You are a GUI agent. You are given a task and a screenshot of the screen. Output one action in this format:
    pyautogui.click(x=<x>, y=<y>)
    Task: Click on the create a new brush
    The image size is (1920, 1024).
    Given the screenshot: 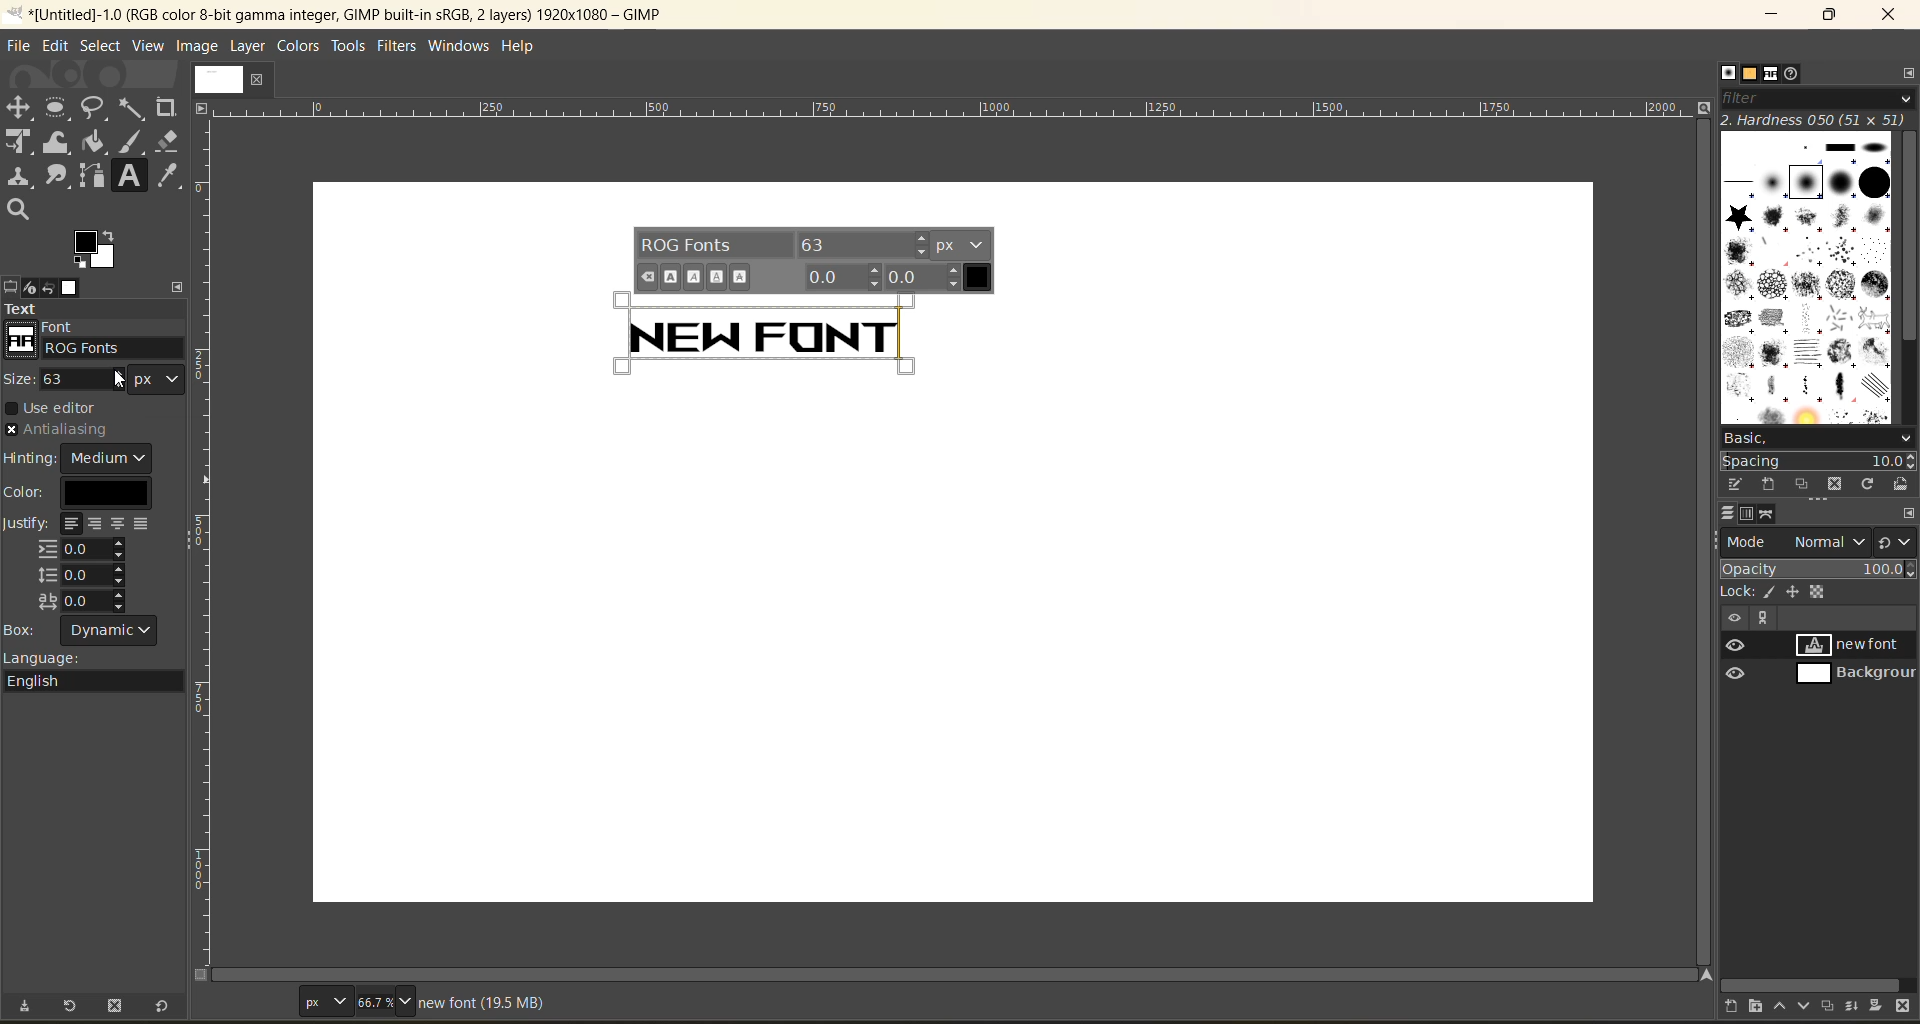 What is the action you would take?
    pyautogui.click(x=1768, y=486)
    